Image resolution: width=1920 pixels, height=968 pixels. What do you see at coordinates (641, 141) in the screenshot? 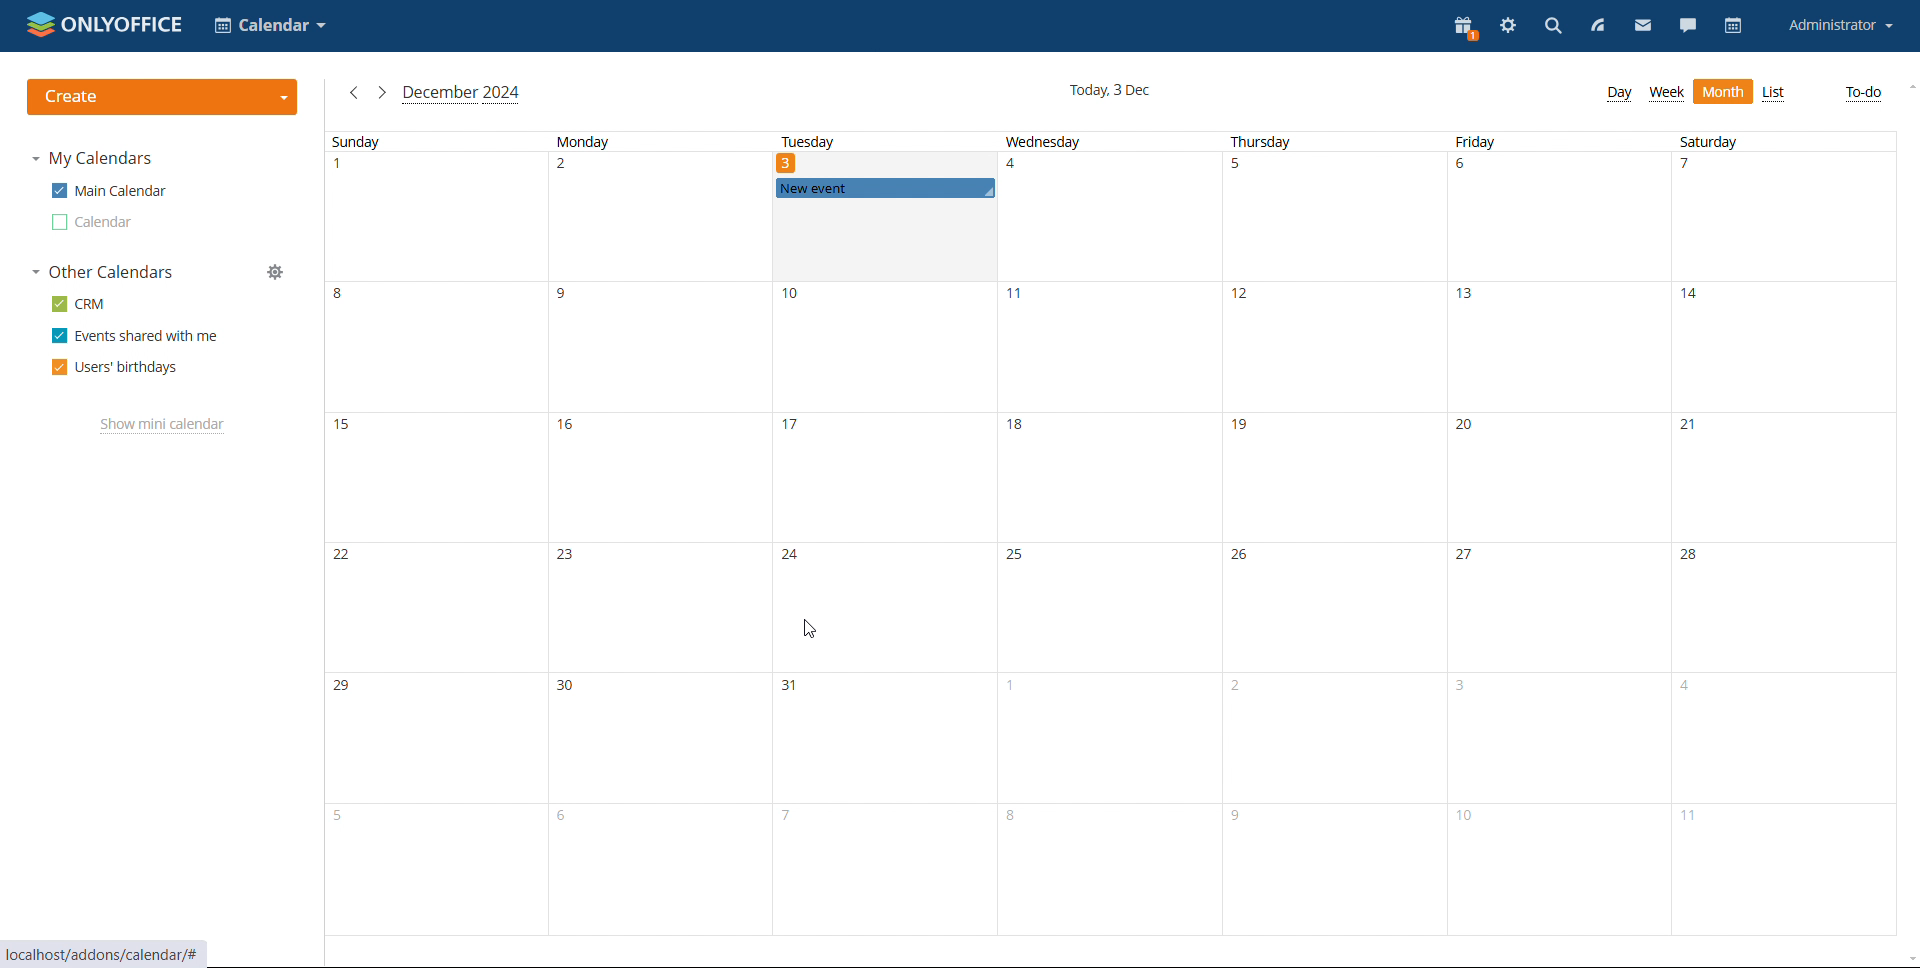
I see `monday` at bounding box center [641, 141].